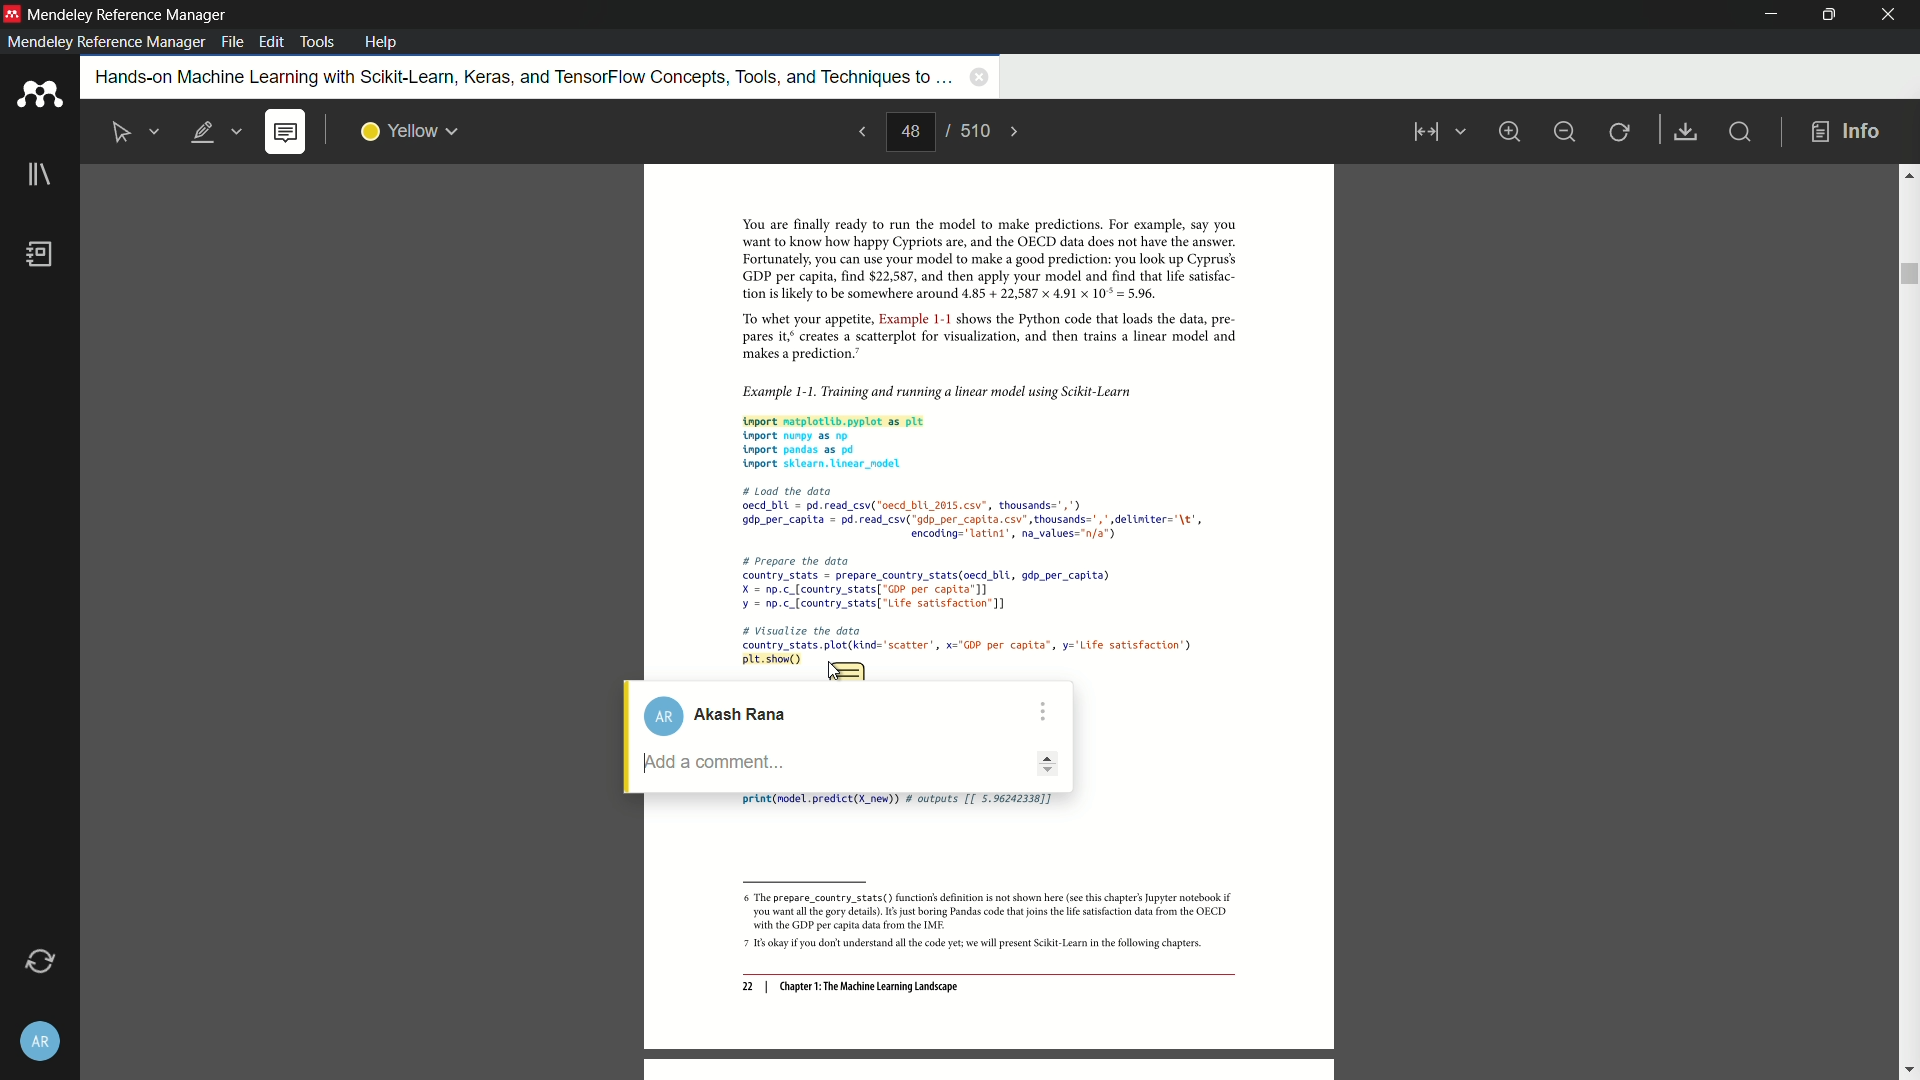 The width and height of the screenshot is (1920, 1080). Describe the element at coordinates (39, 176) in the screenshot. I see `library` at that location.